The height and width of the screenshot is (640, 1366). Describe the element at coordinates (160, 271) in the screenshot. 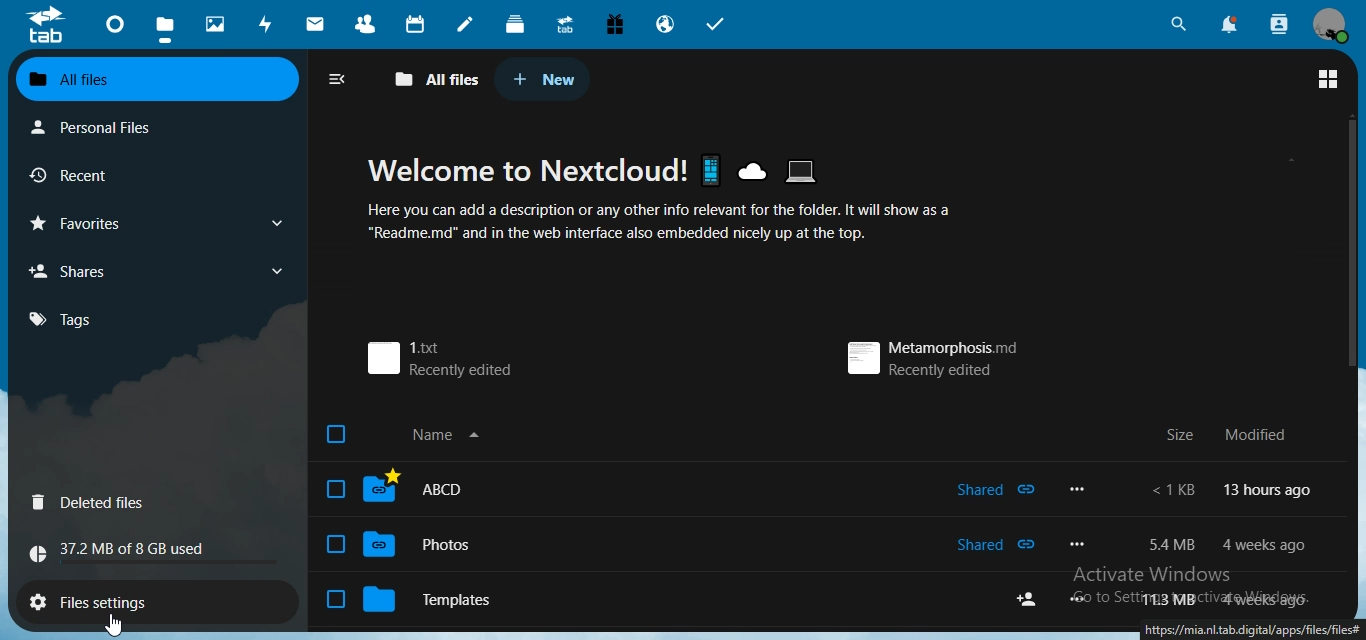

I see `shares` at that location.